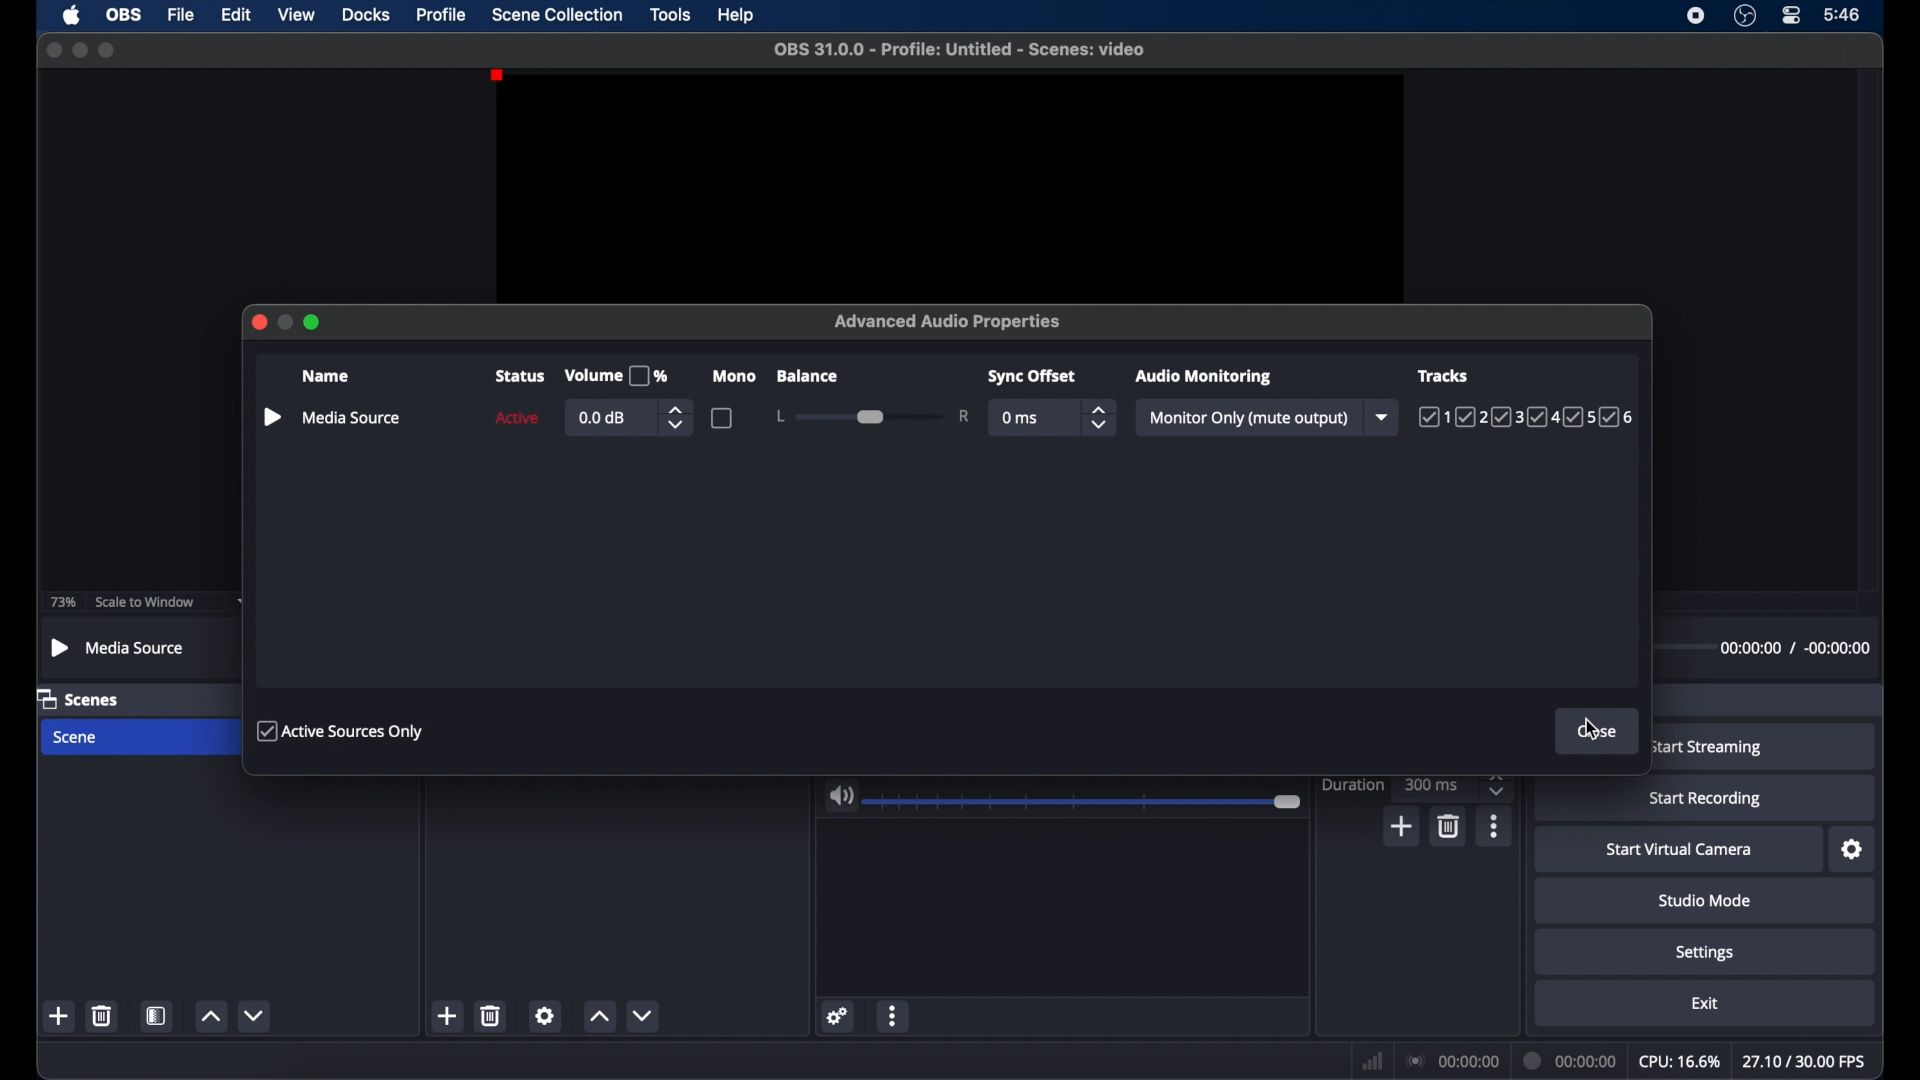 Image resolution: width=1920 pixels, height=1080 pixels. What do you see at coordinates (806, 376) in the screenshot?
I see `balance` at bounding box center [806, 376].